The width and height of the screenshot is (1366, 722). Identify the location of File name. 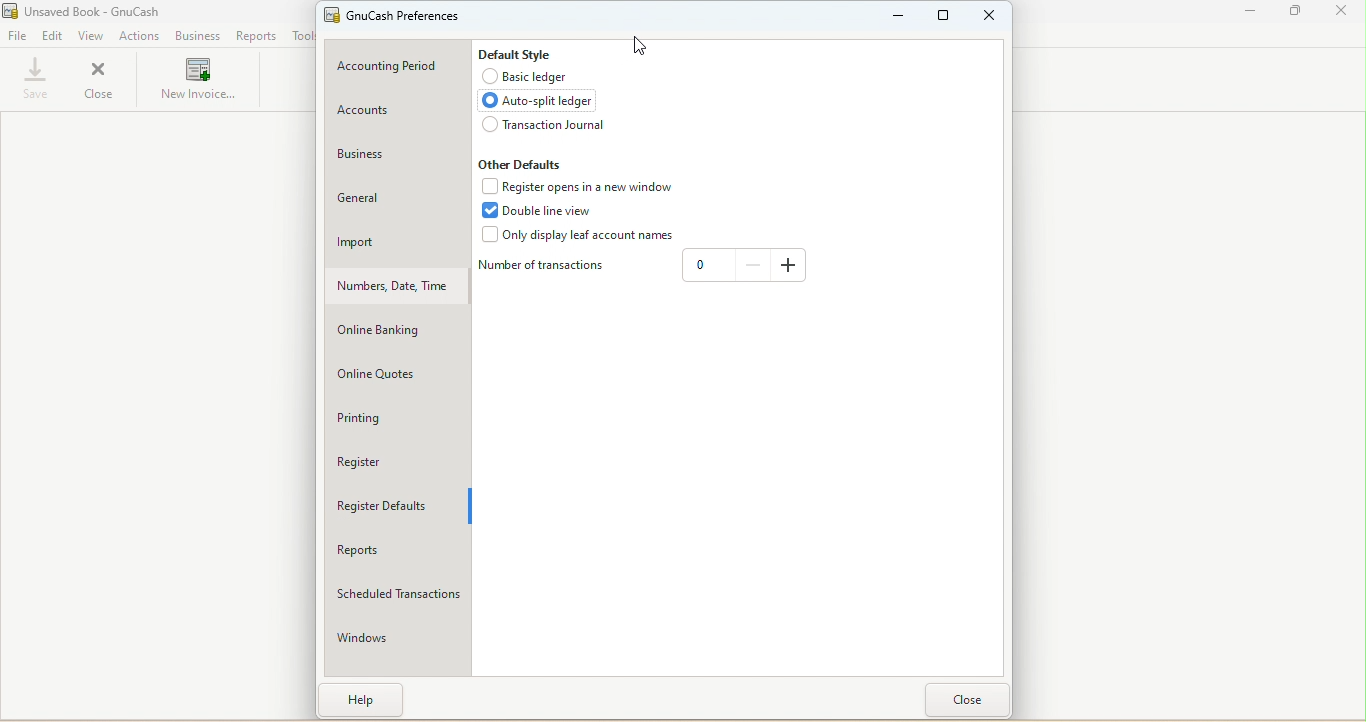
(102, 12).